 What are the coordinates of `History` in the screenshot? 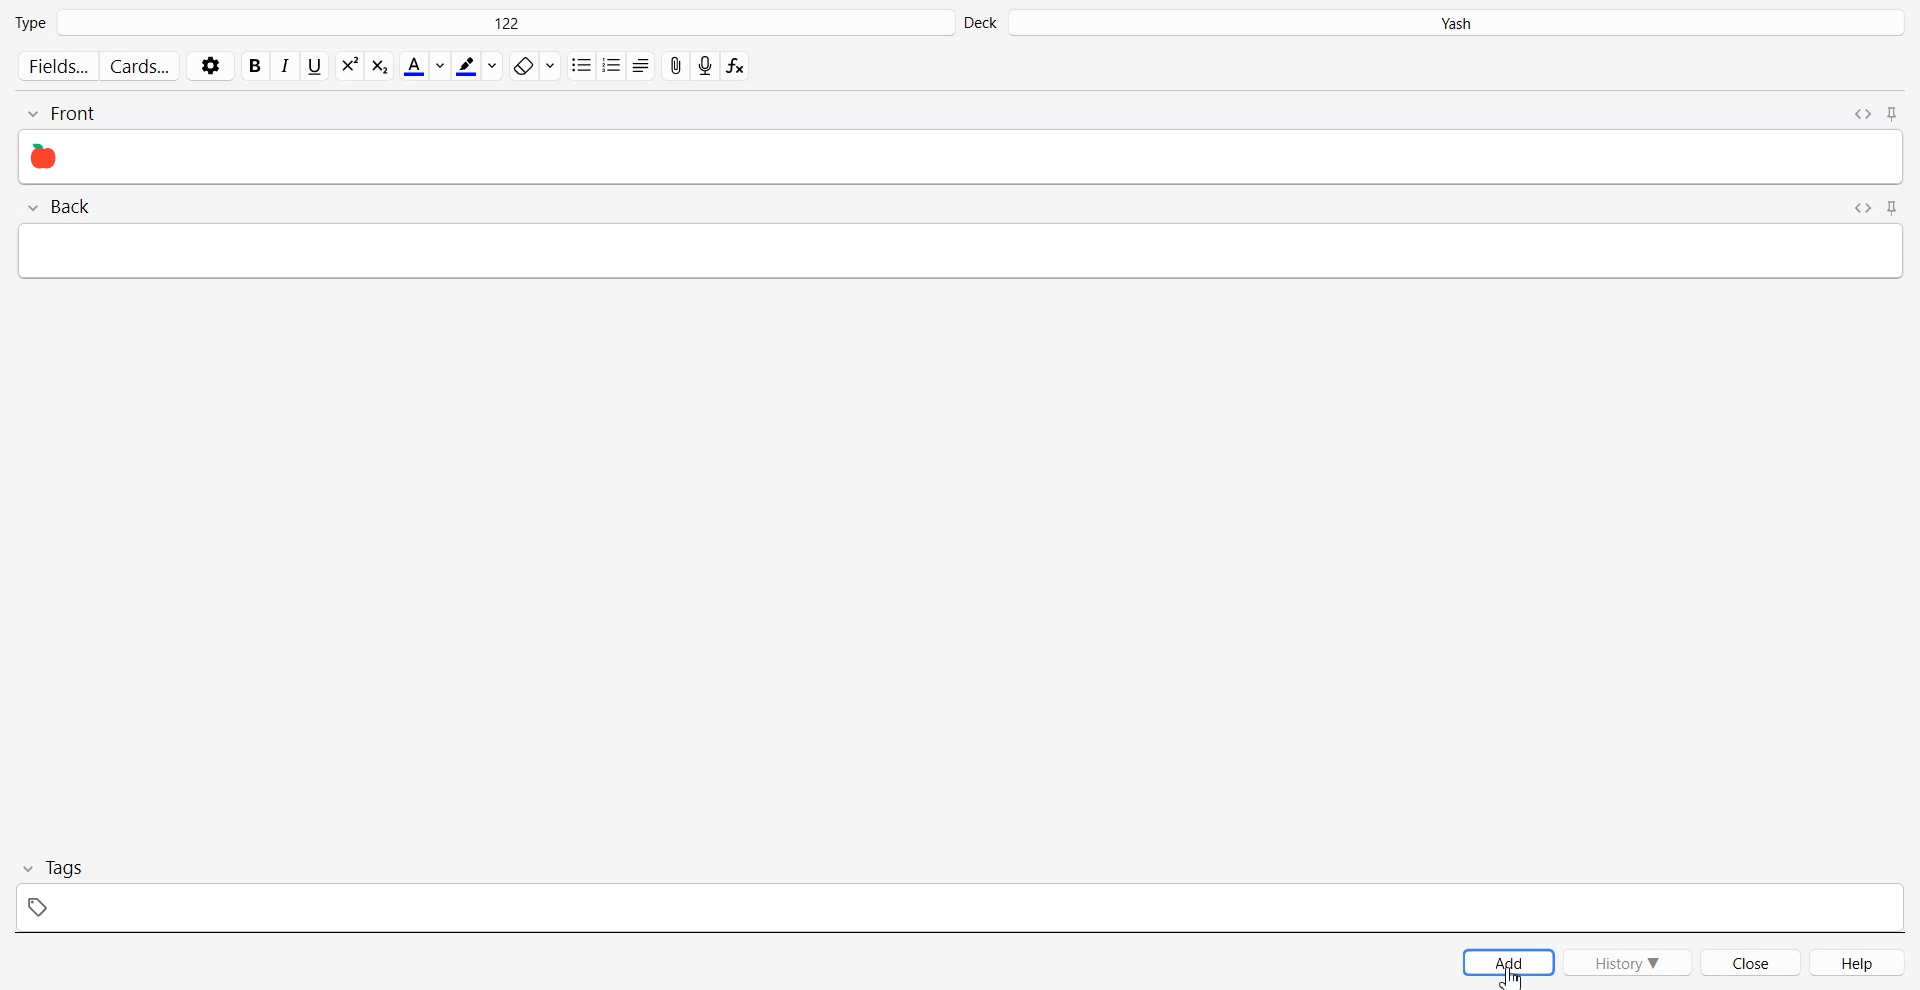 It's located at (1629, 962).